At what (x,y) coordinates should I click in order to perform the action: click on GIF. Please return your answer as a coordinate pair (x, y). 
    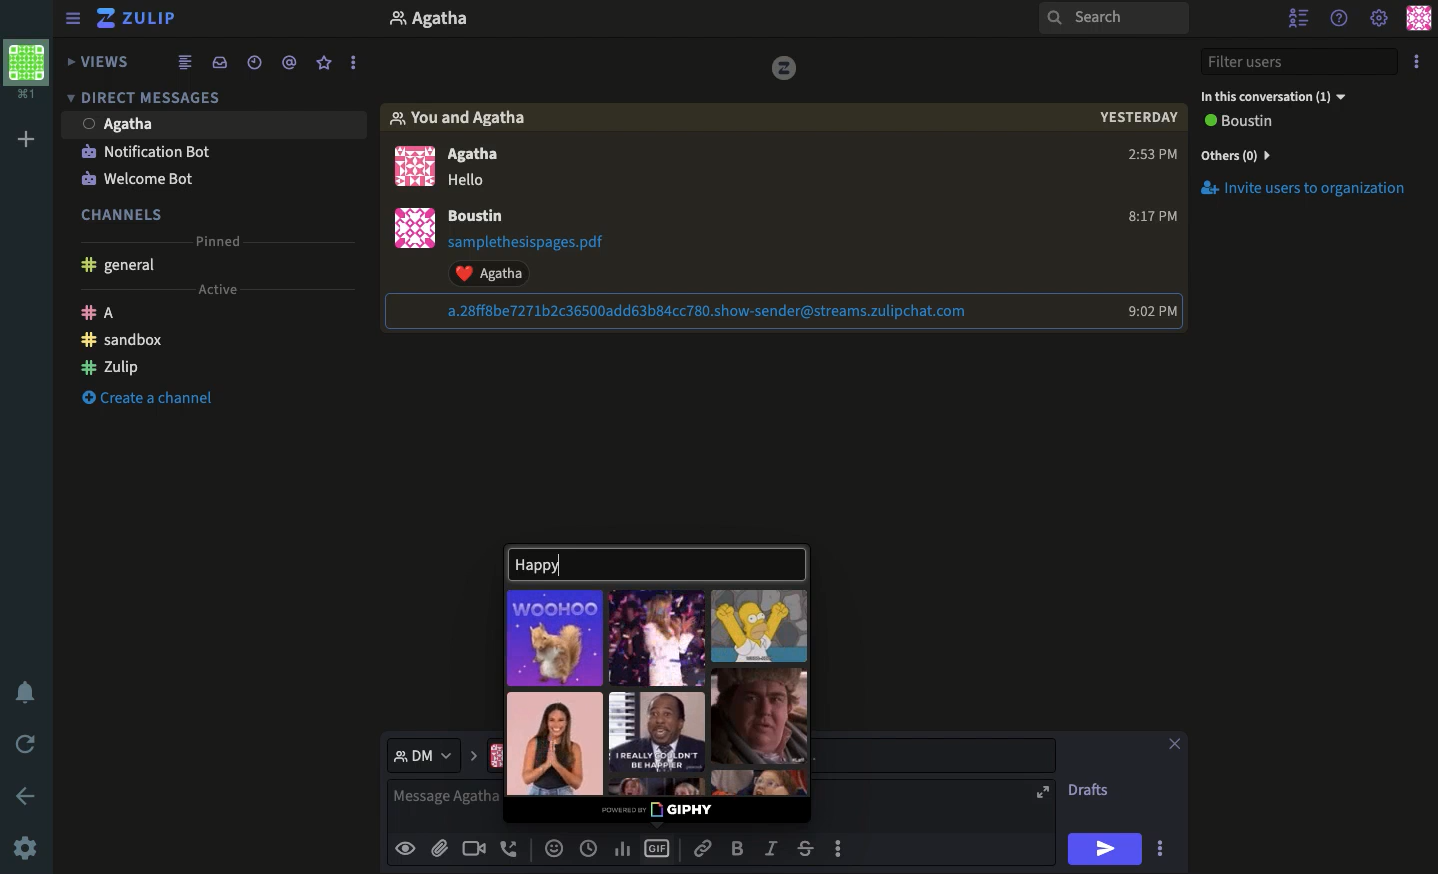
    Looking at the image, I should click on (660, 731).